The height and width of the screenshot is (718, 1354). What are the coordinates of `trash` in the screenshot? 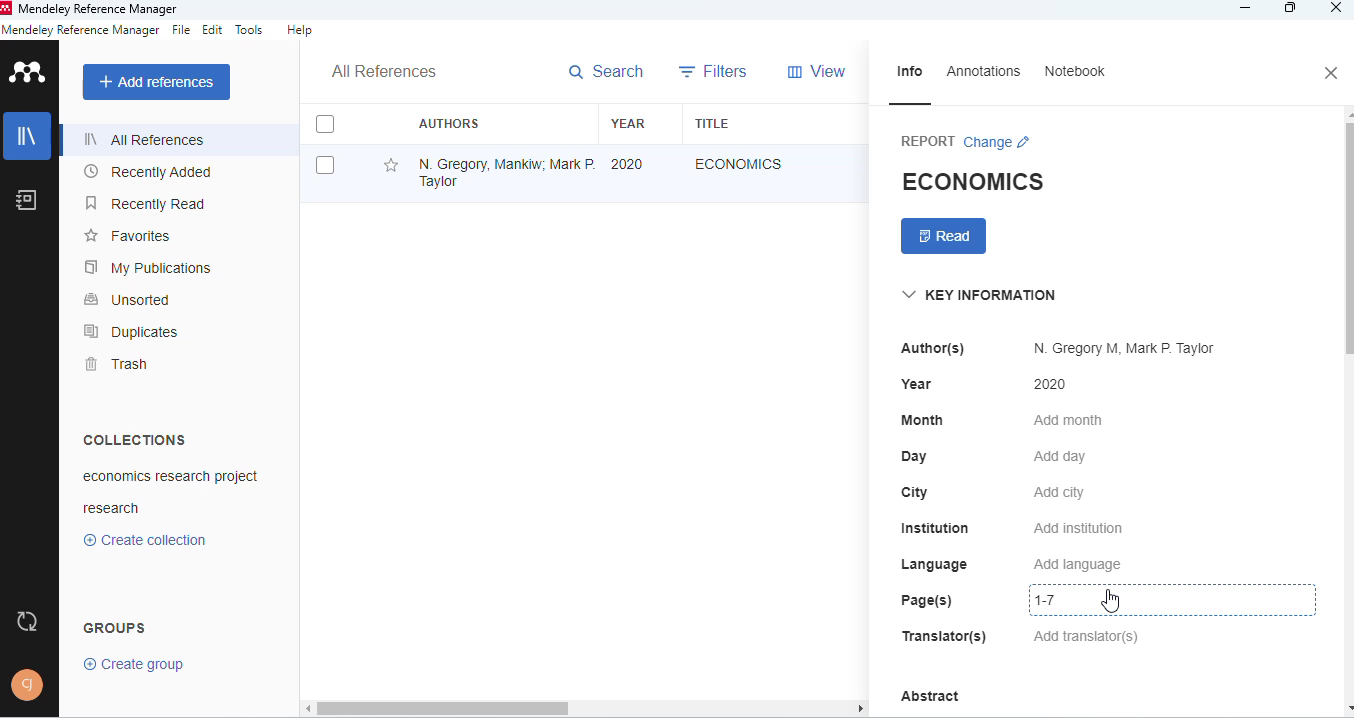 It's located at (119, 364).